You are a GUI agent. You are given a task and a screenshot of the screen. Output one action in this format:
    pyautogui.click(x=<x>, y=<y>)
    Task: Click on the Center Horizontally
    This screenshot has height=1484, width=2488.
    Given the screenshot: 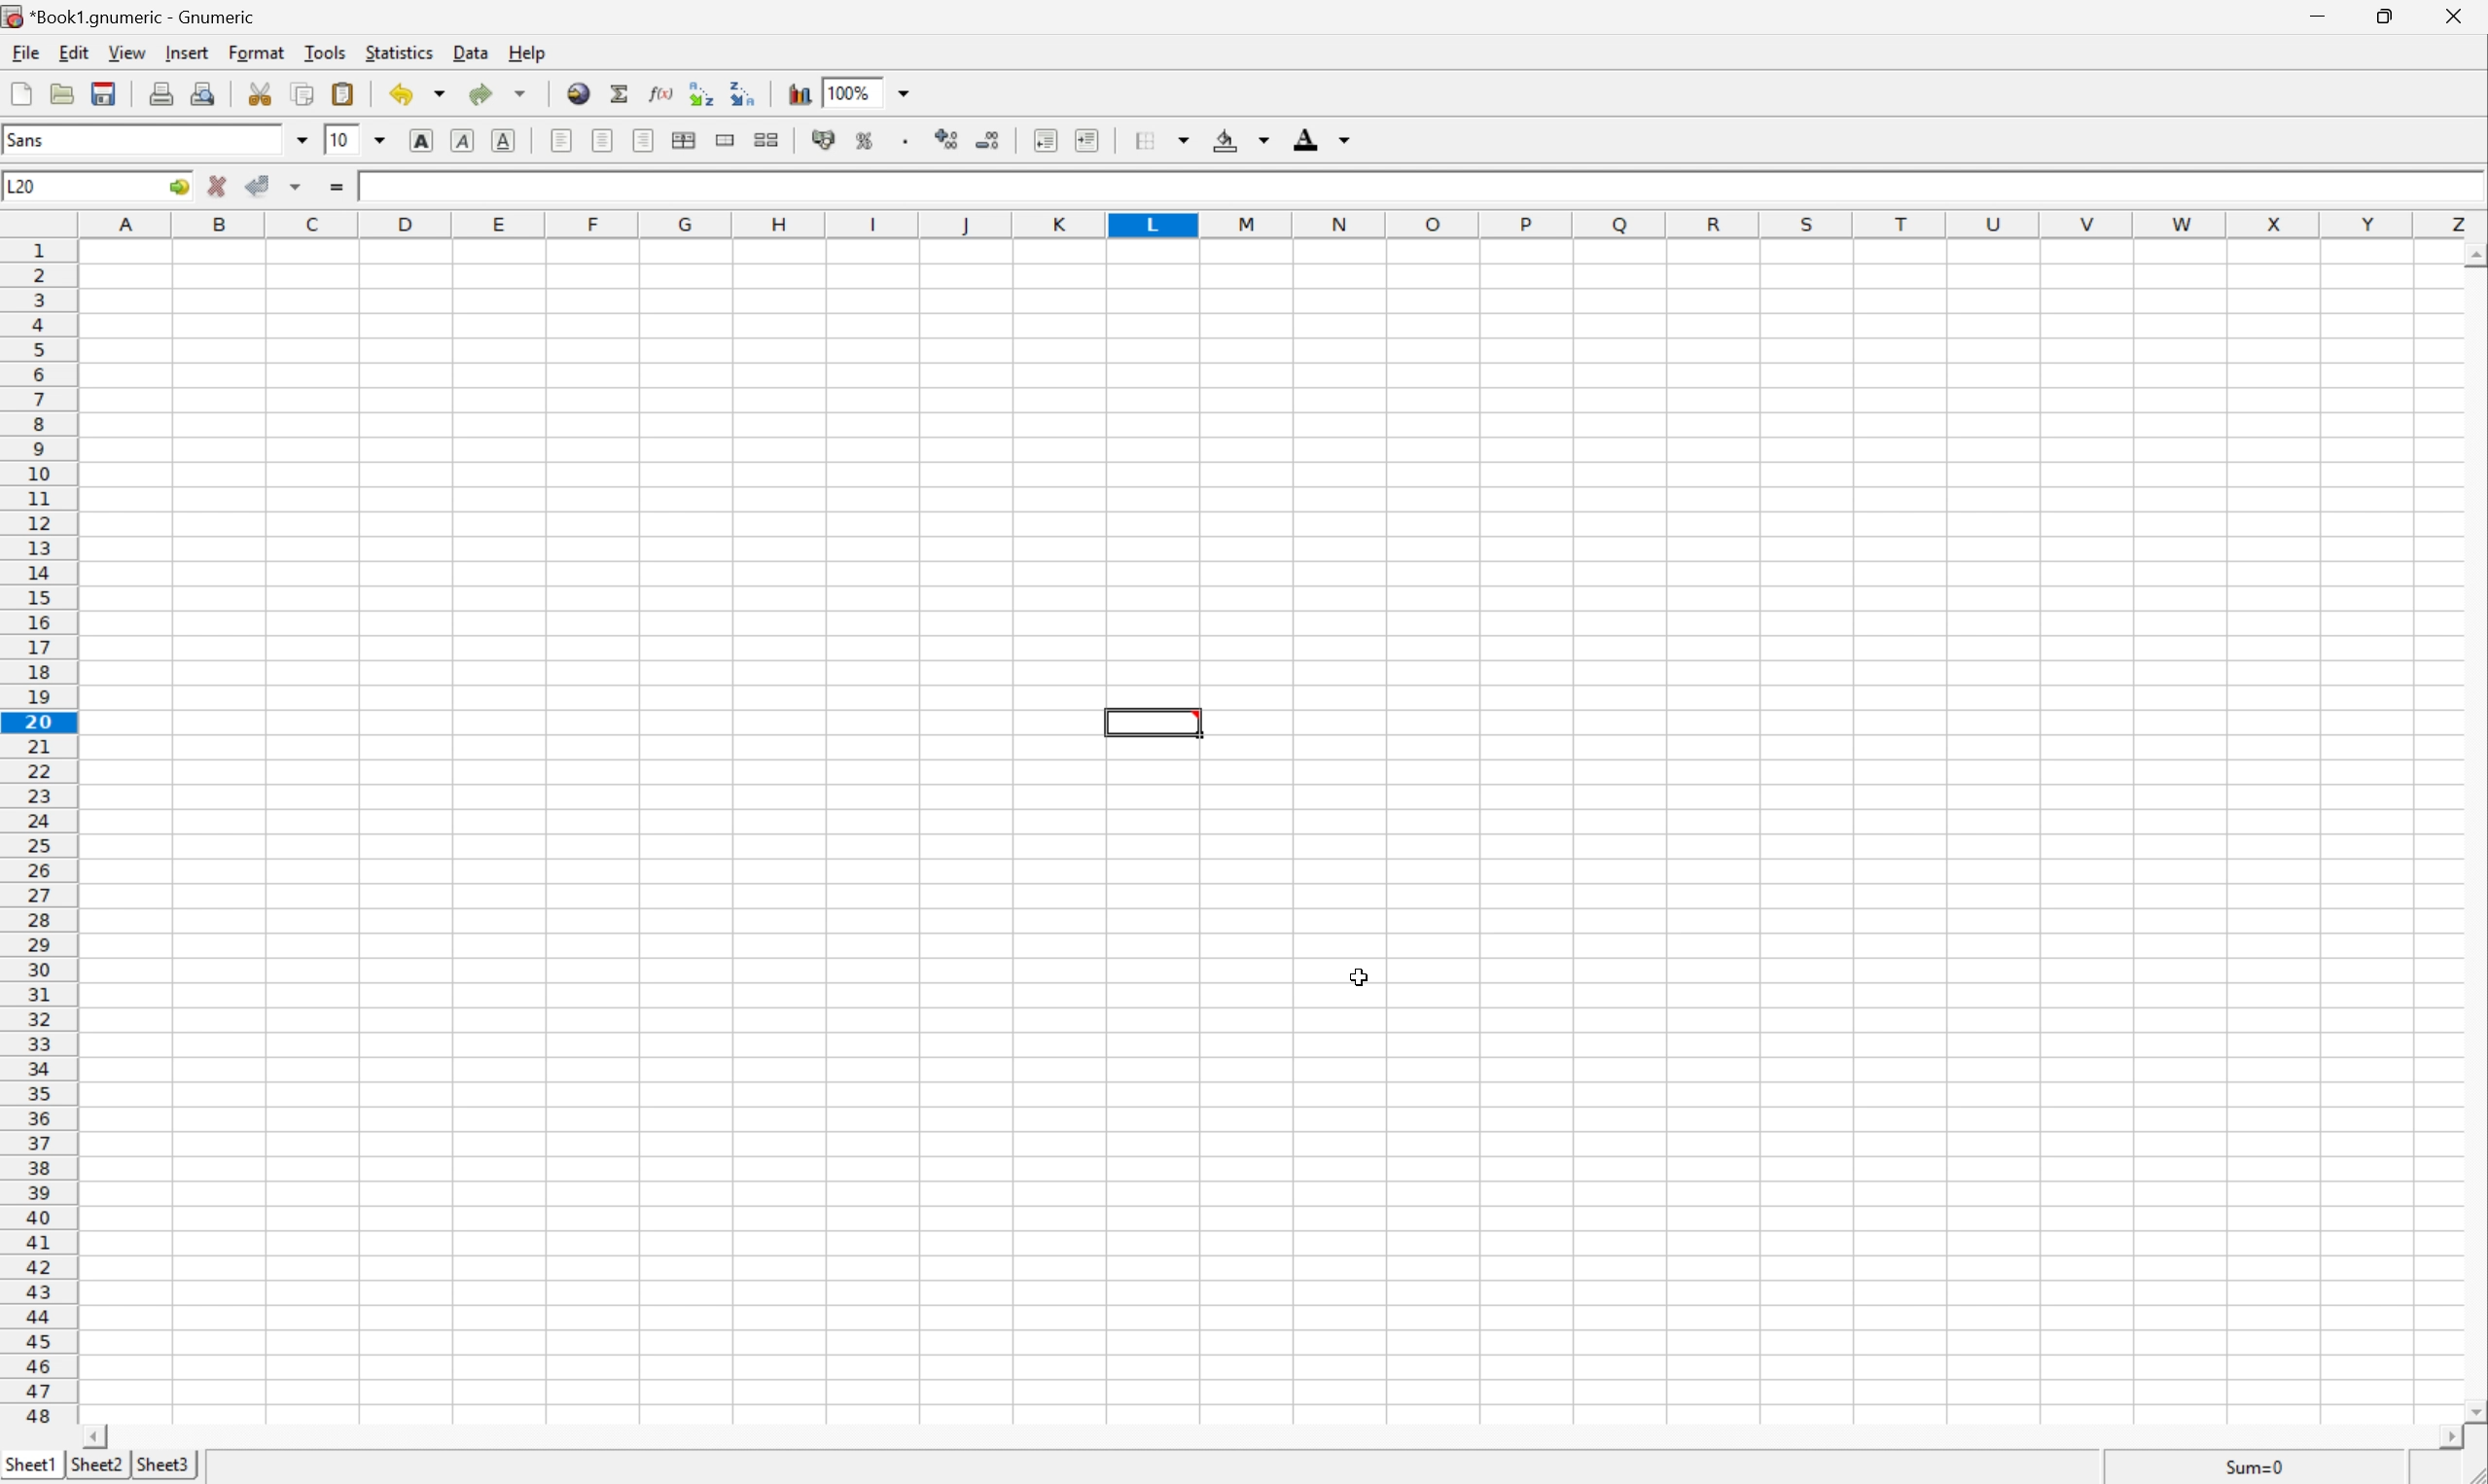 What is the action you would take?
    pyautogui.click(x=604, y=141)
    